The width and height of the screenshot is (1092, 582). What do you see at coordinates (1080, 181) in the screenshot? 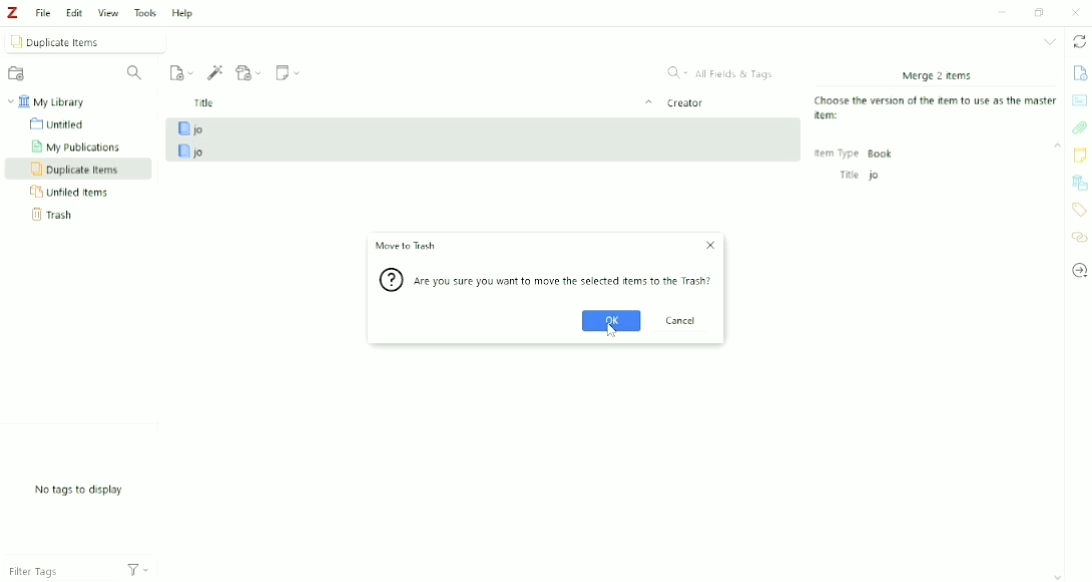
I see `Libraries and Collections` at bounding box center [1080, 181].